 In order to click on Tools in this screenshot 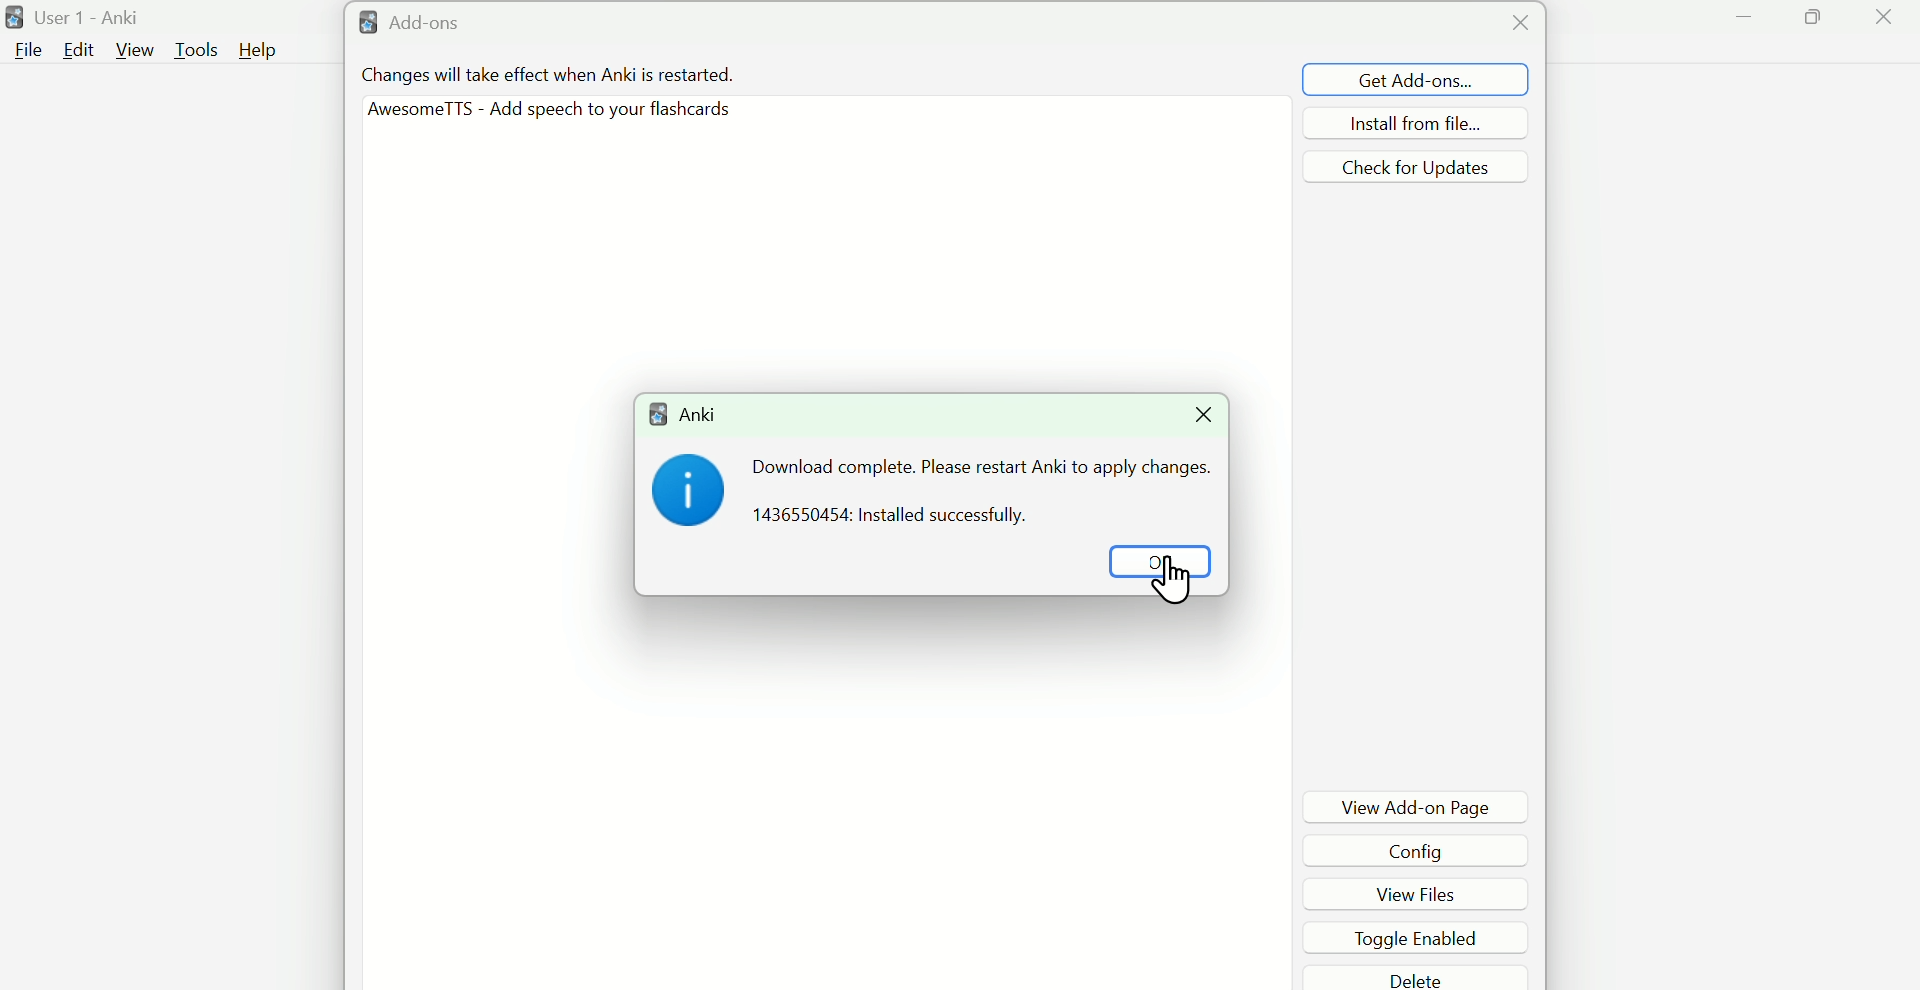, I will do `click(198, 49)`.